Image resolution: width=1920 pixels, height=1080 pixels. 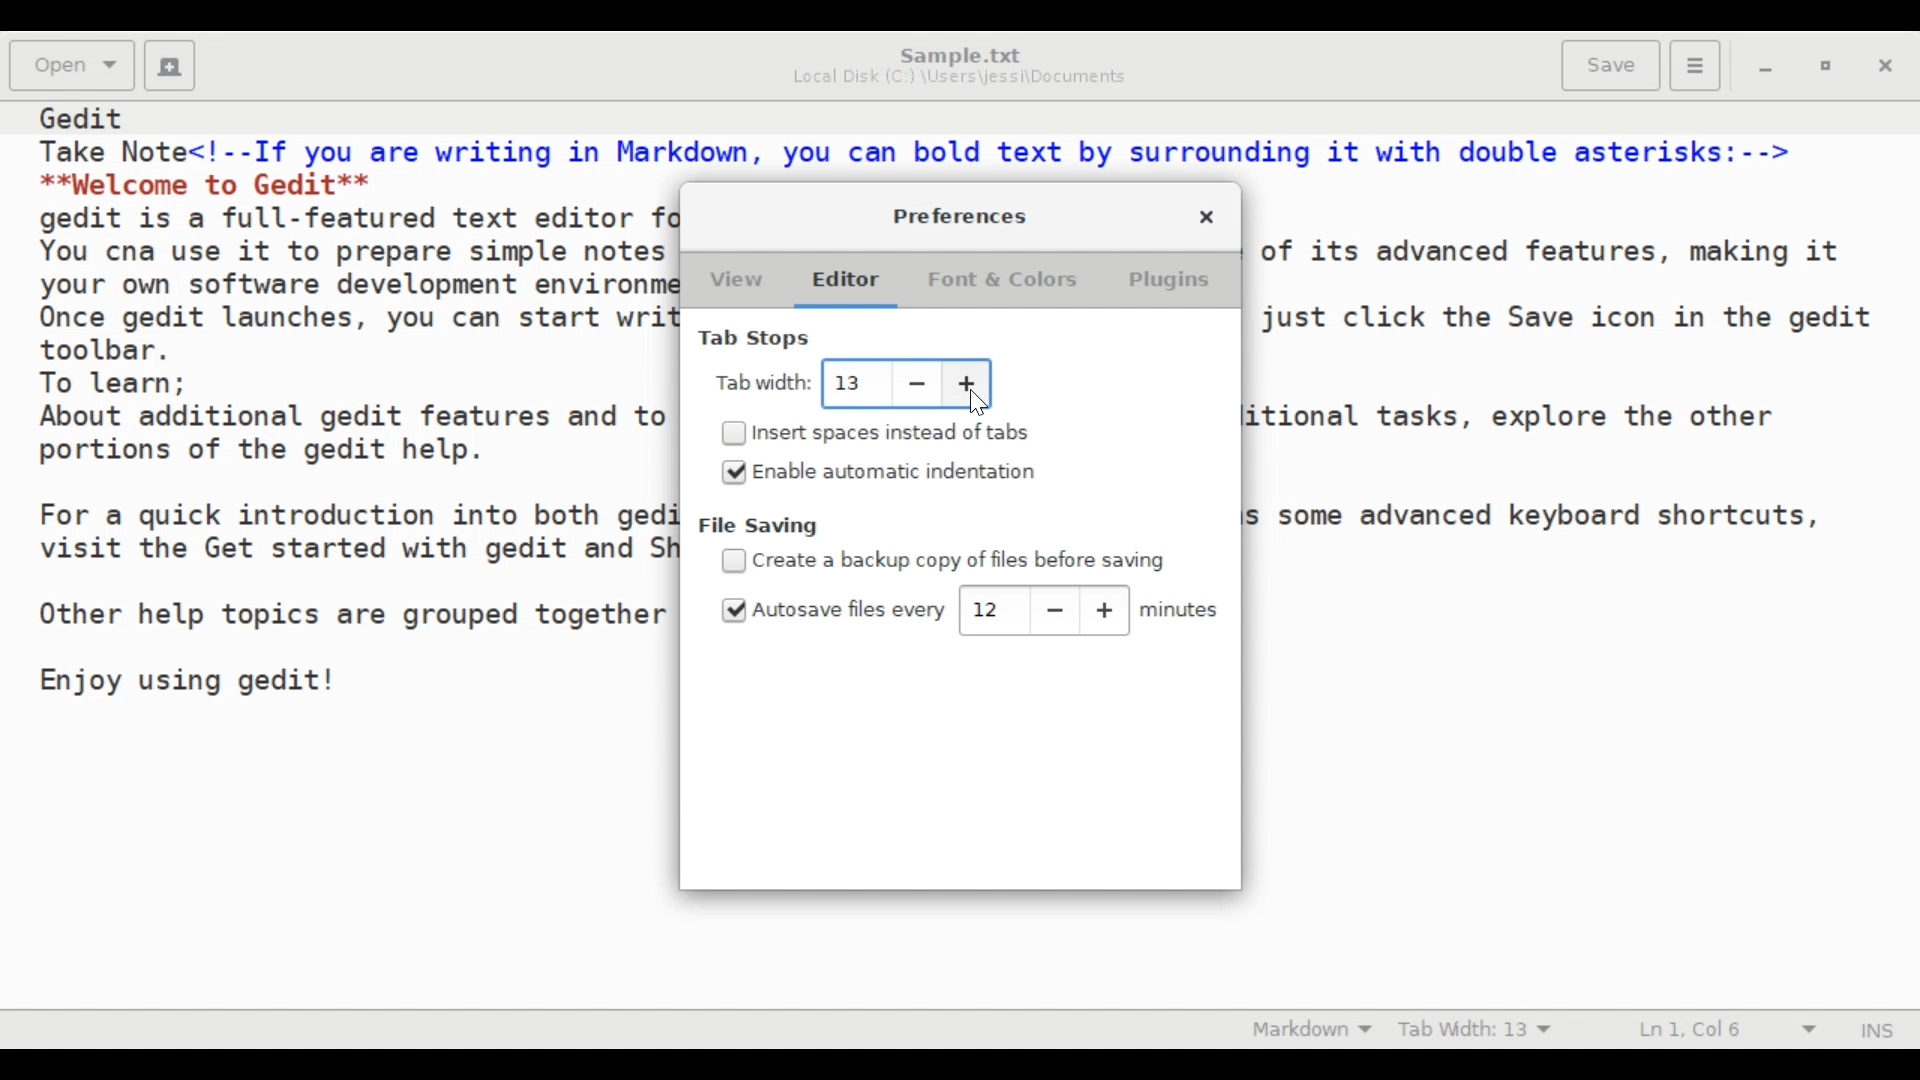 I want to click on Close, so click(x=1205, y=218).